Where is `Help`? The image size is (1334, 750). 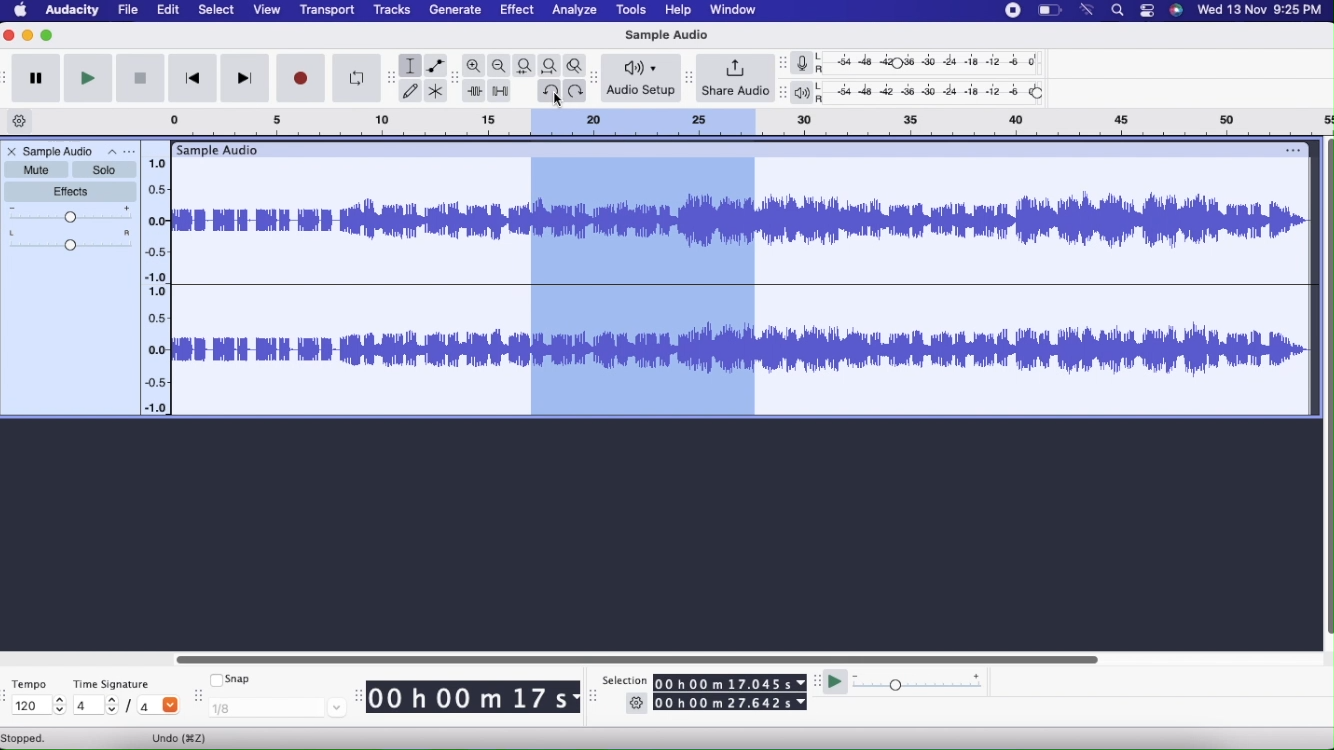
Help is located at coordinates (679, 12).